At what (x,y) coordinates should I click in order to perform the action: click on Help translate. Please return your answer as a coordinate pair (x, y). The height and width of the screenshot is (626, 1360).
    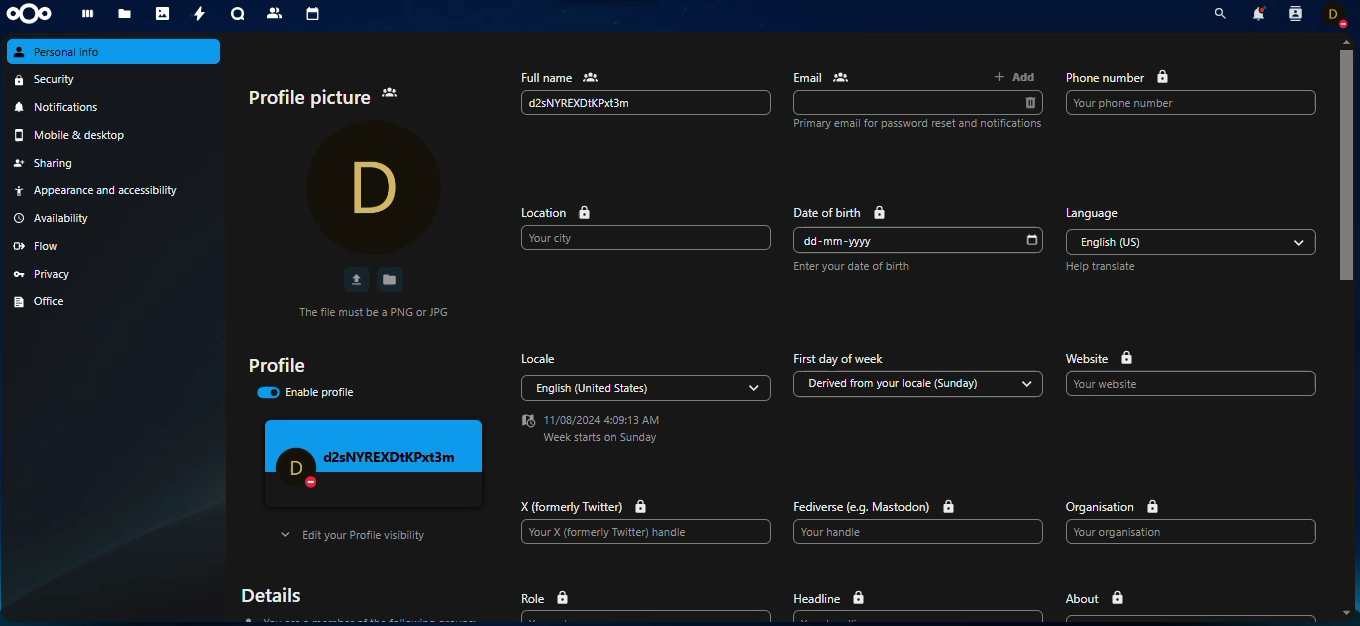
    Looking at the image, I should click on (1100, 266).